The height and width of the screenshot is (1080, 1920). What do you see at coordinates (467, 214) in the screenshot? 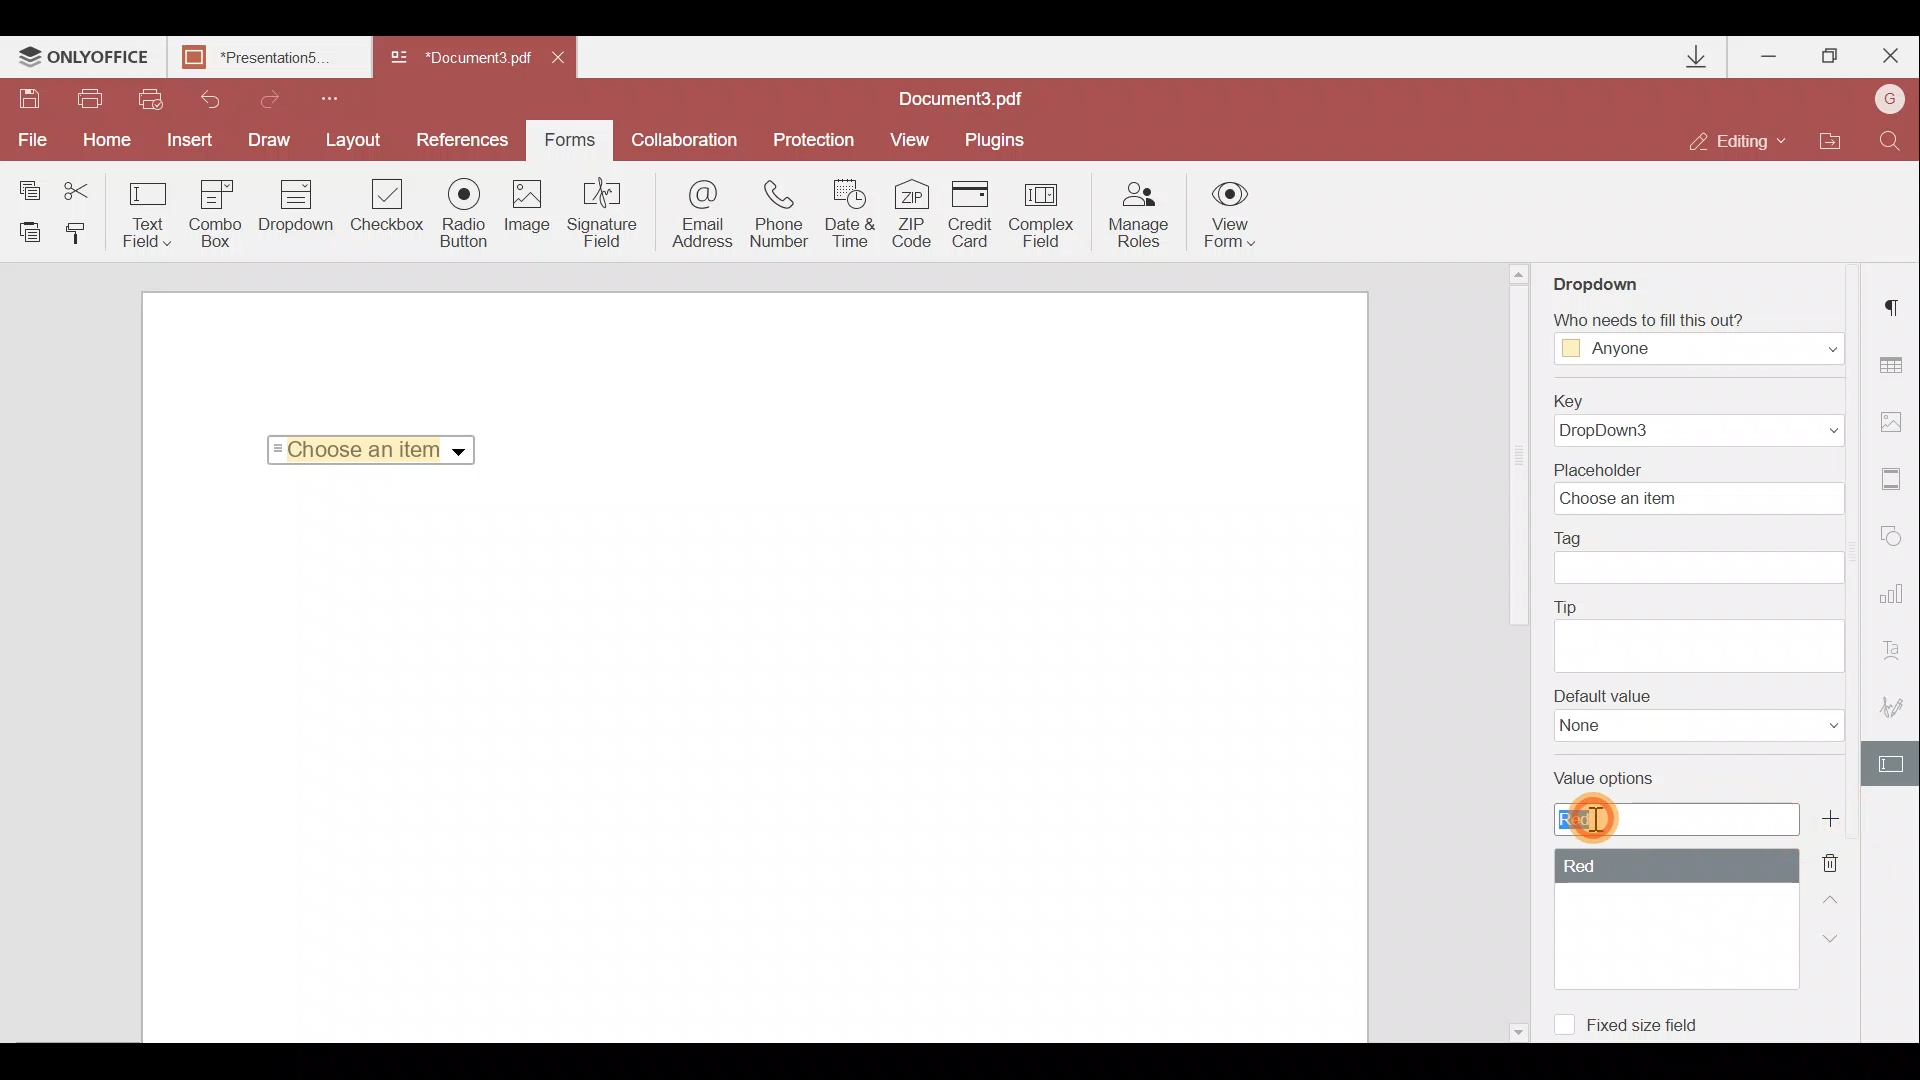
I see `Radio` at bounding box center [467, 214].